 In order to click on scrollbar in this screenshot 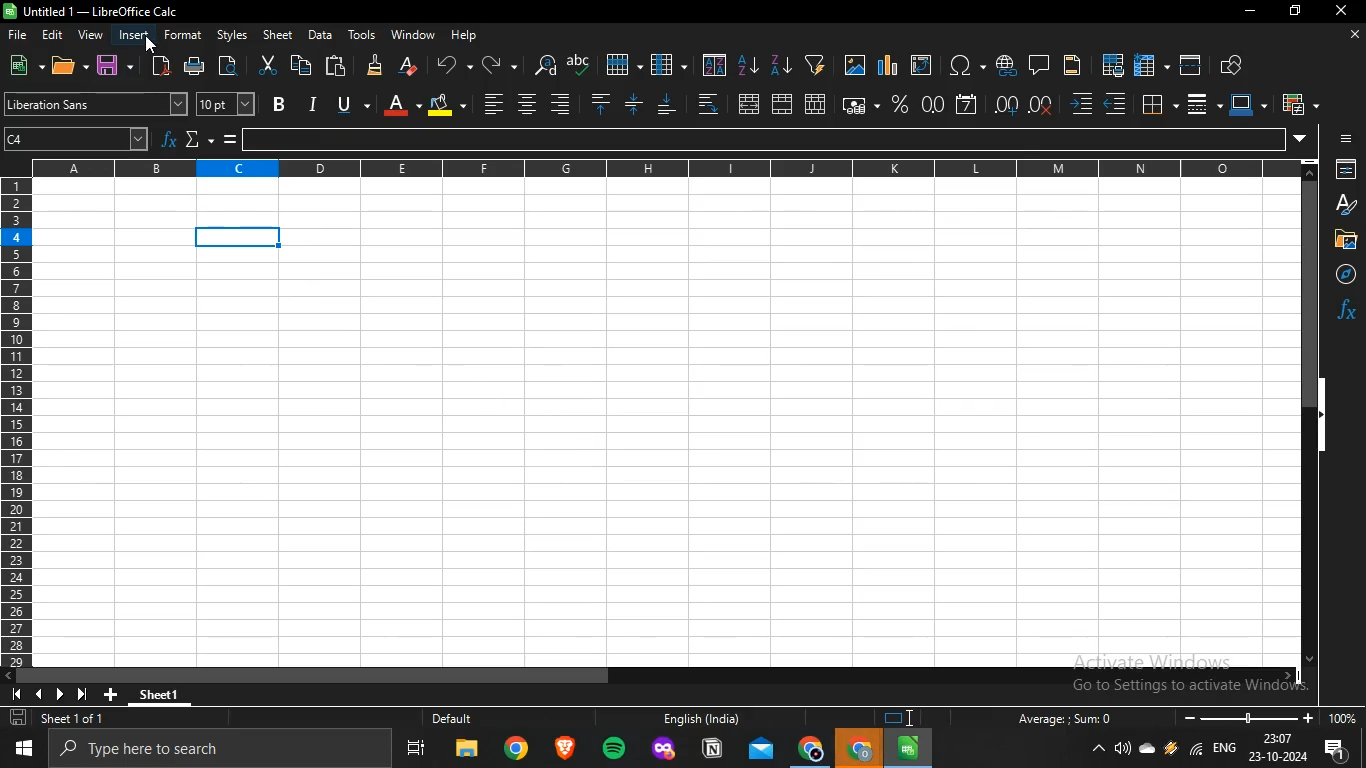, I will do `click(652, 676)`.